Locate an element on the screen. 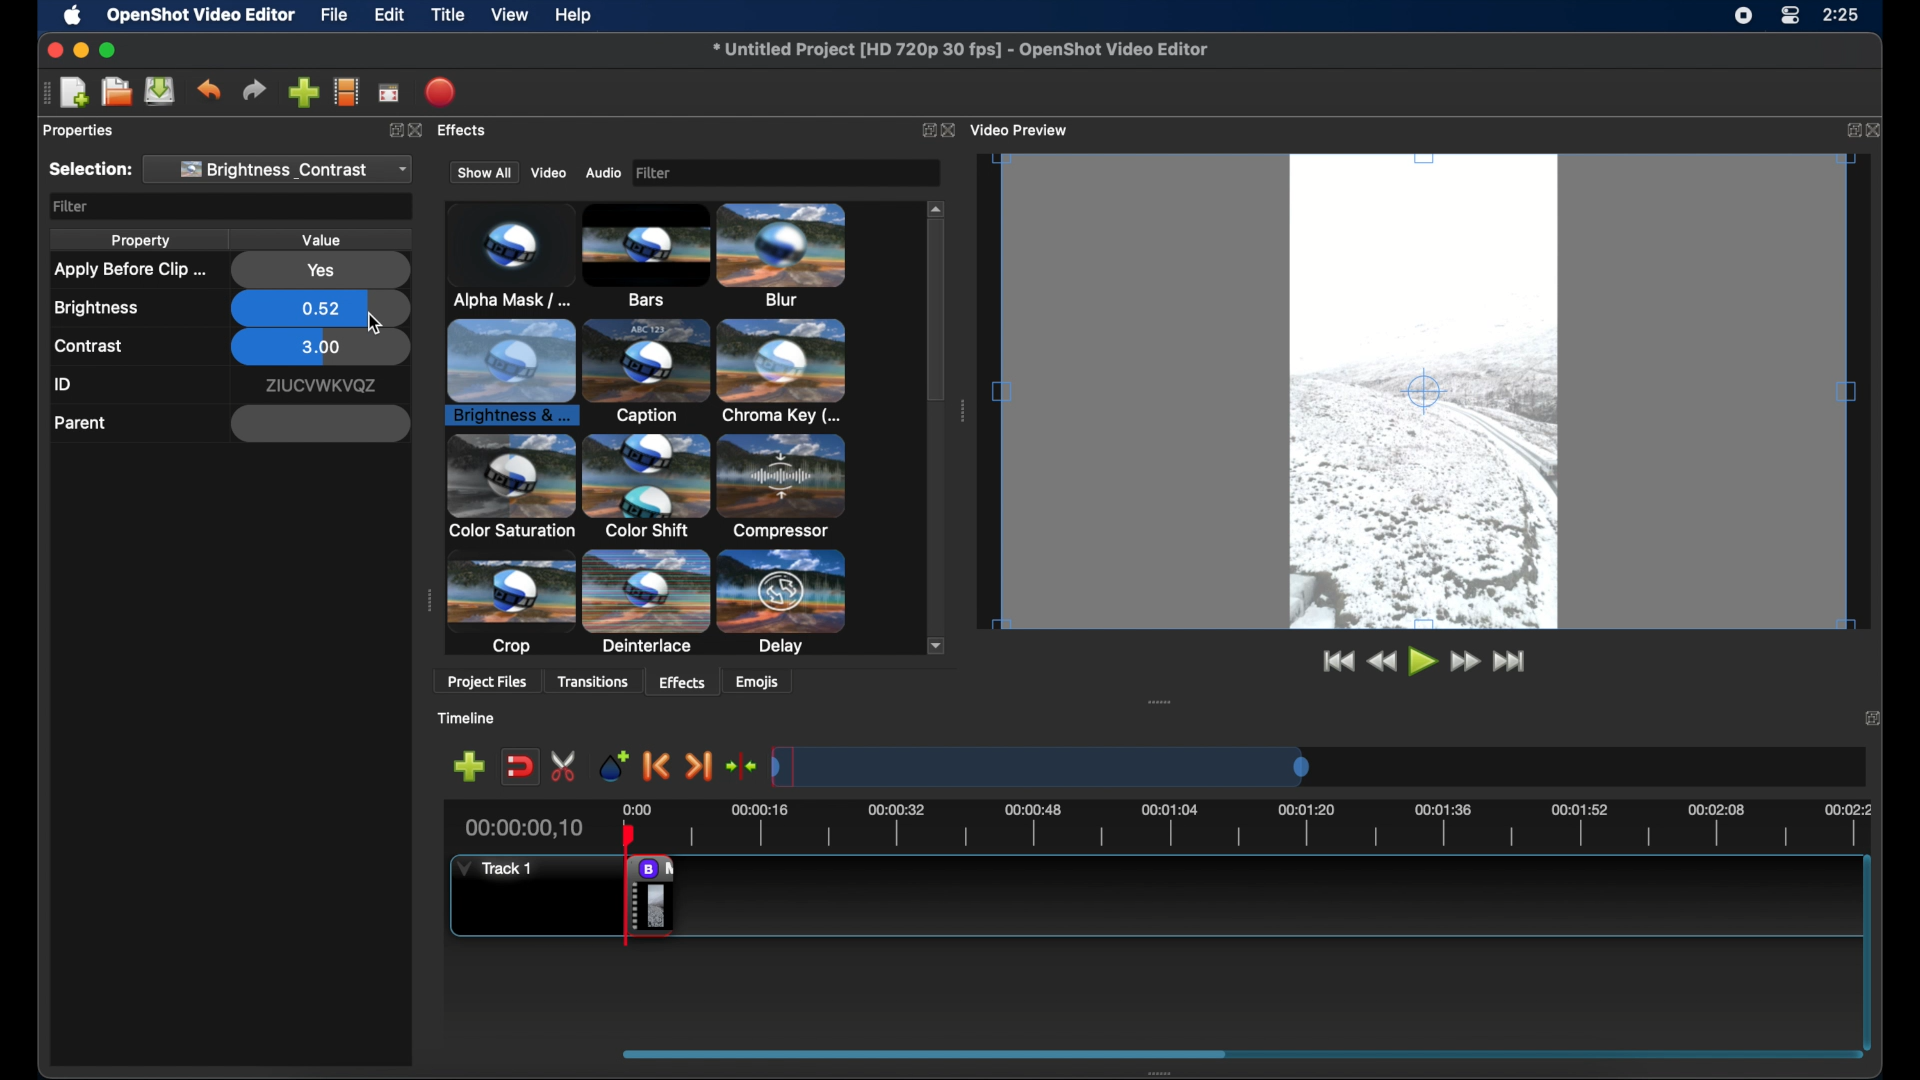  enable razor is located at coordinates (557, 766).